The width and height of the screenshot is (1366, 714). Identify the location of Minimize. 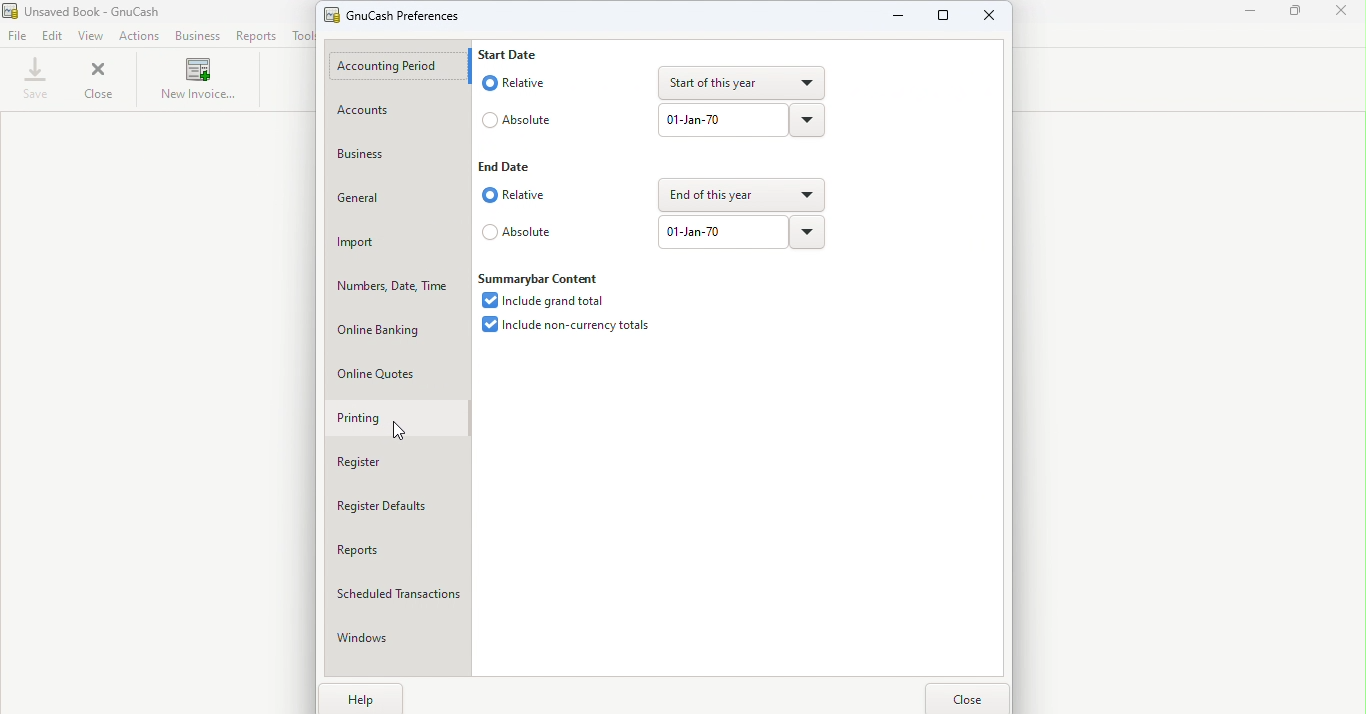
(898, 14).